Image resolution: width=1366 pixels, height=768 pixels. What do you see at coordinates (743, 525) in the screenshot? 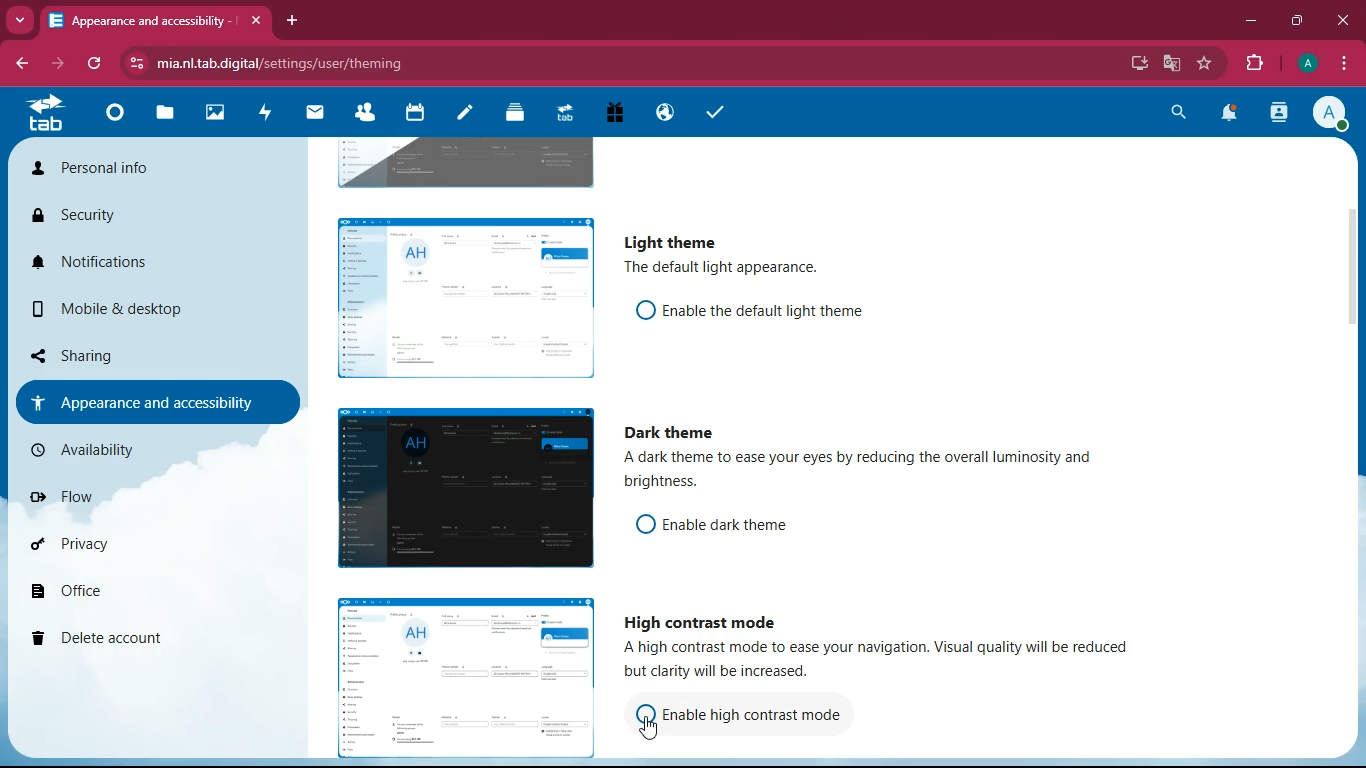
I see `enable` at bounding box center [743, 525].